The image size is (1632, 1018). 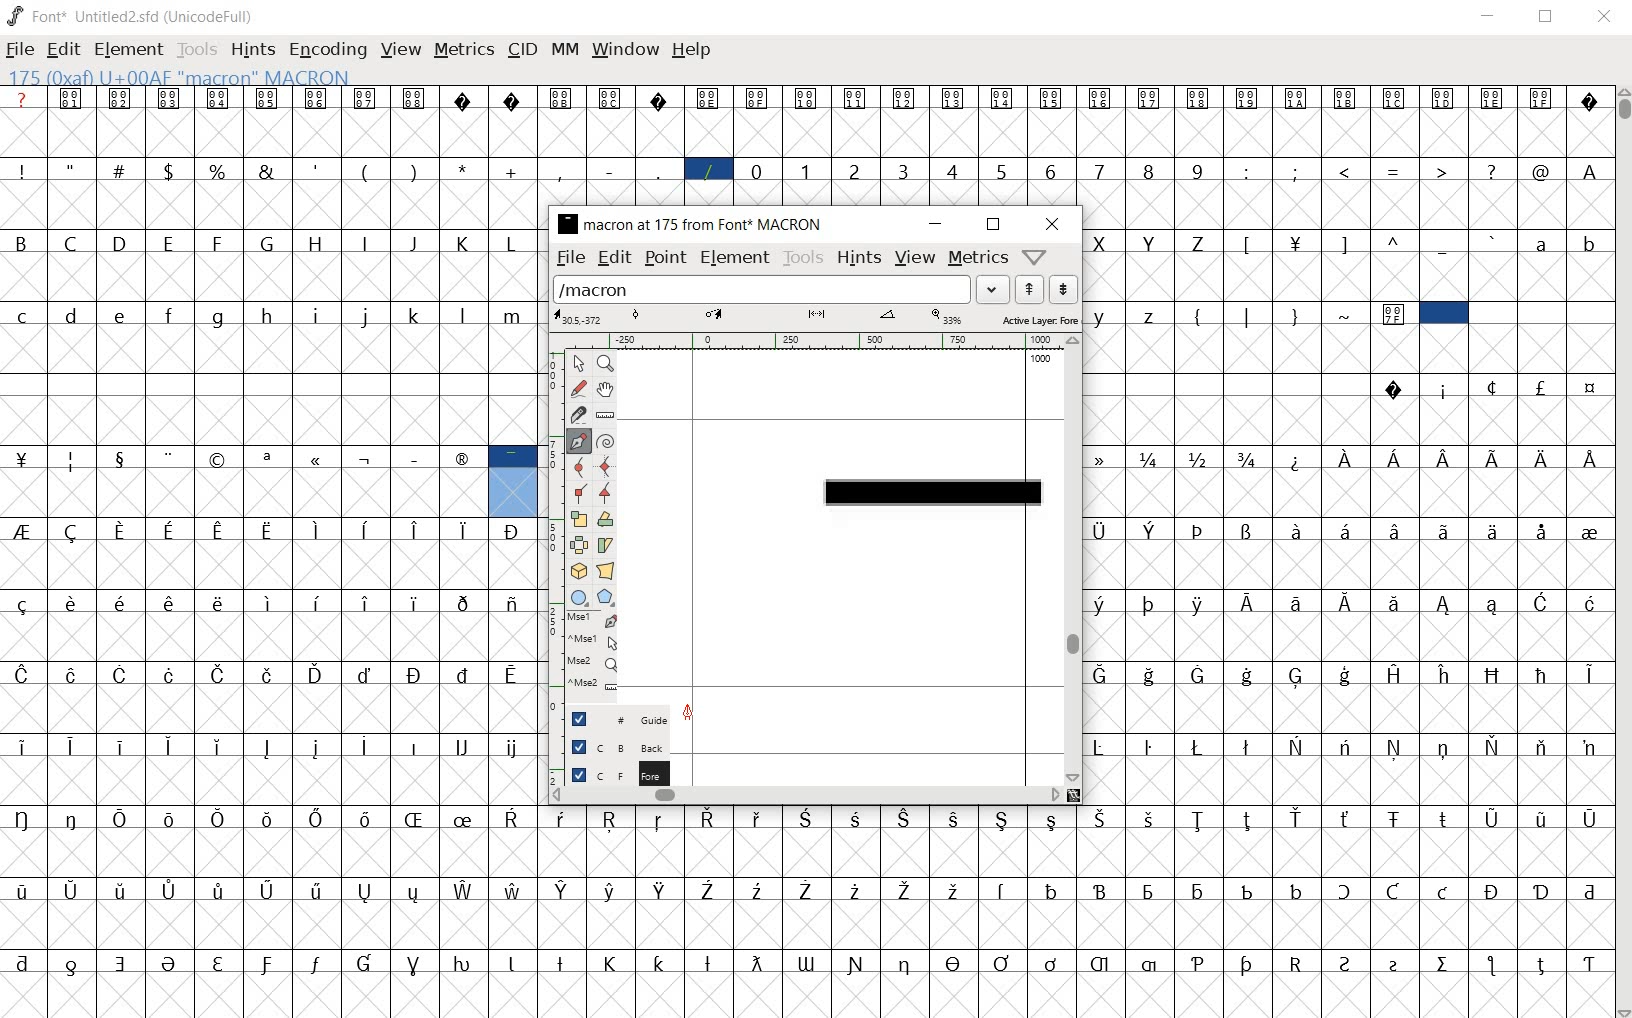 I want to click on Symbol, so click(x=513, y=601).